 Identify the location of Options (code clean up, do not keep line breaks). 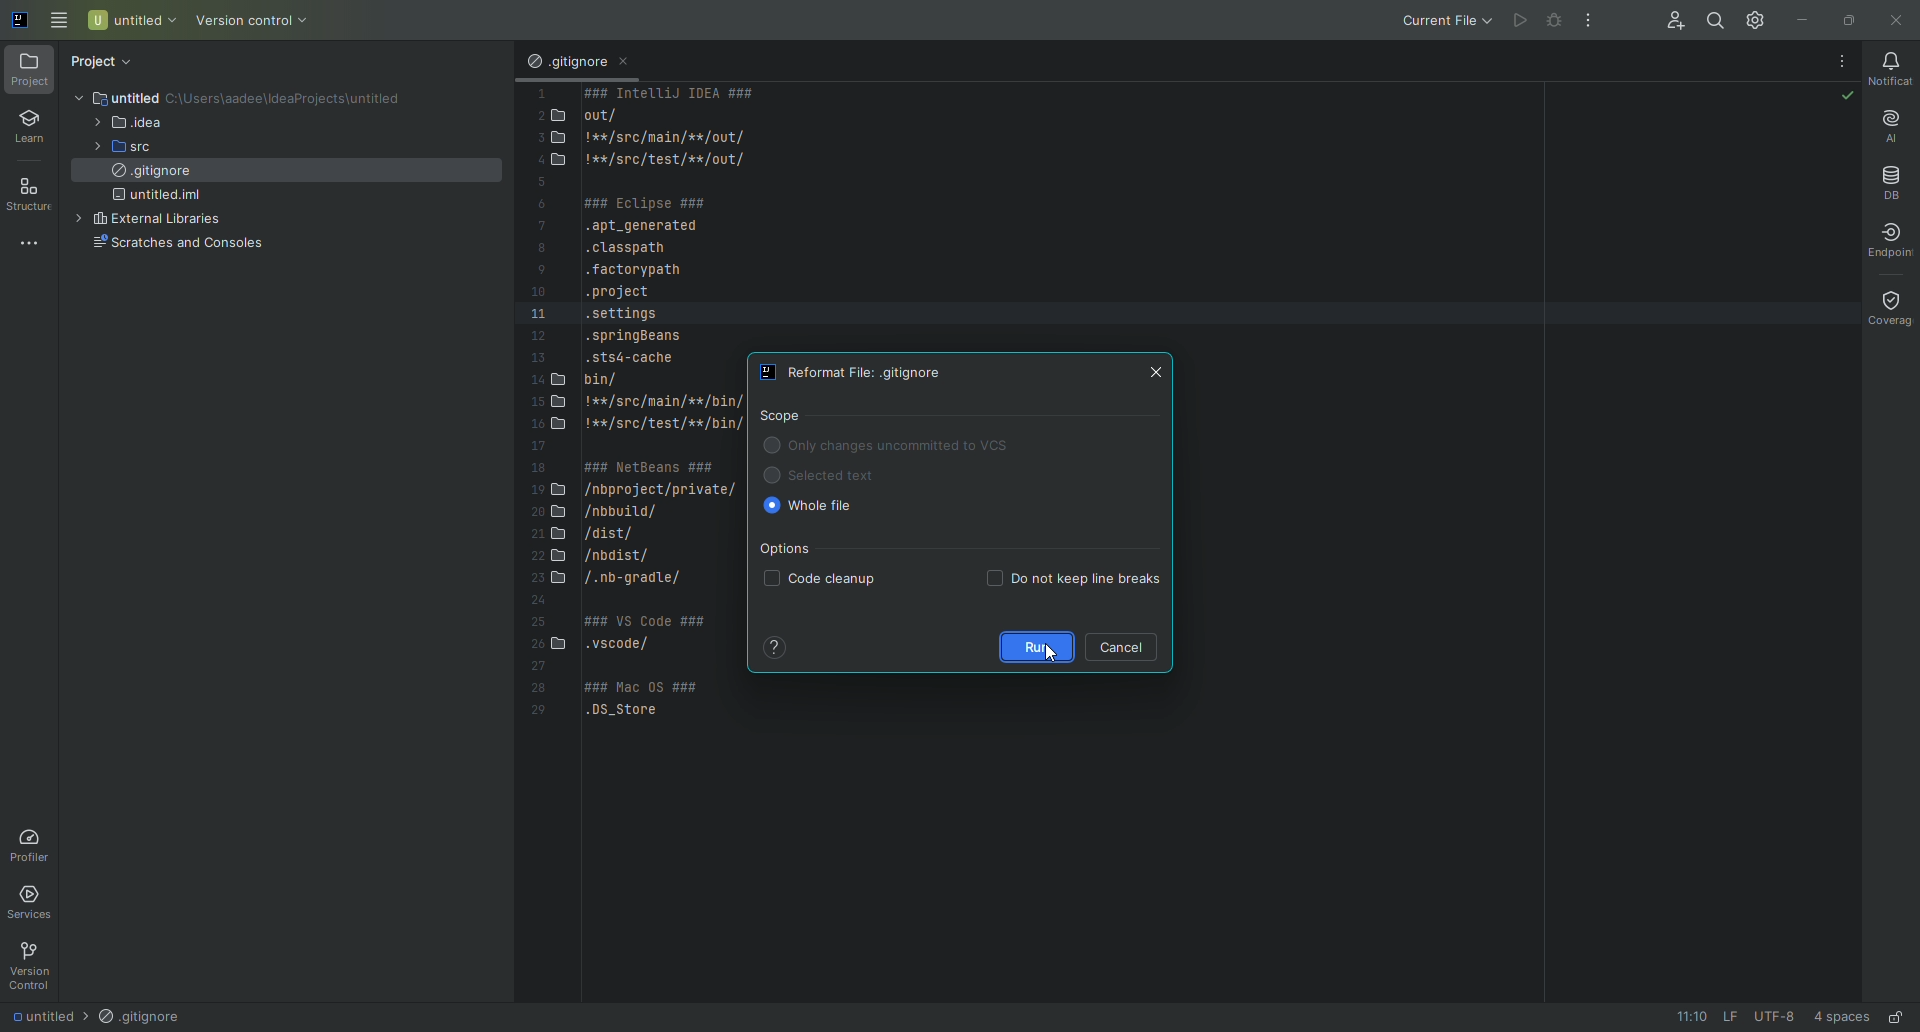
(963, 567).